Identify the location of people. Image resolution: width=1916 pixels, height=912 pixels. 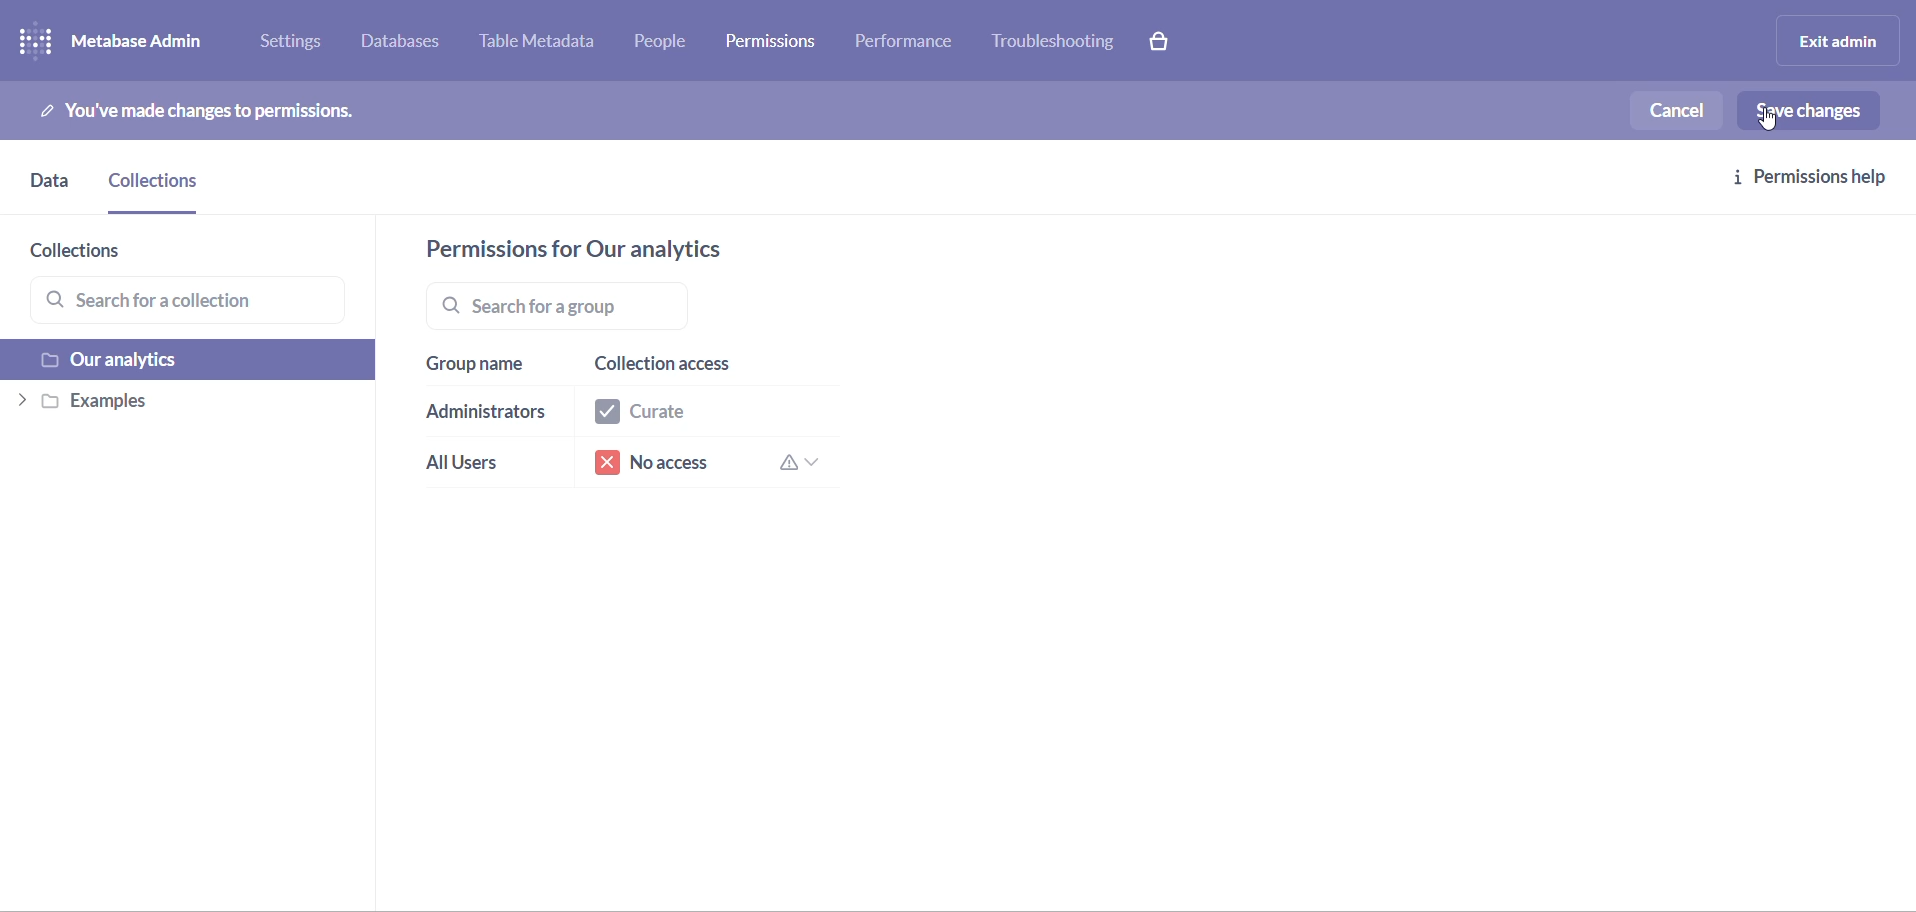
(668, 44).